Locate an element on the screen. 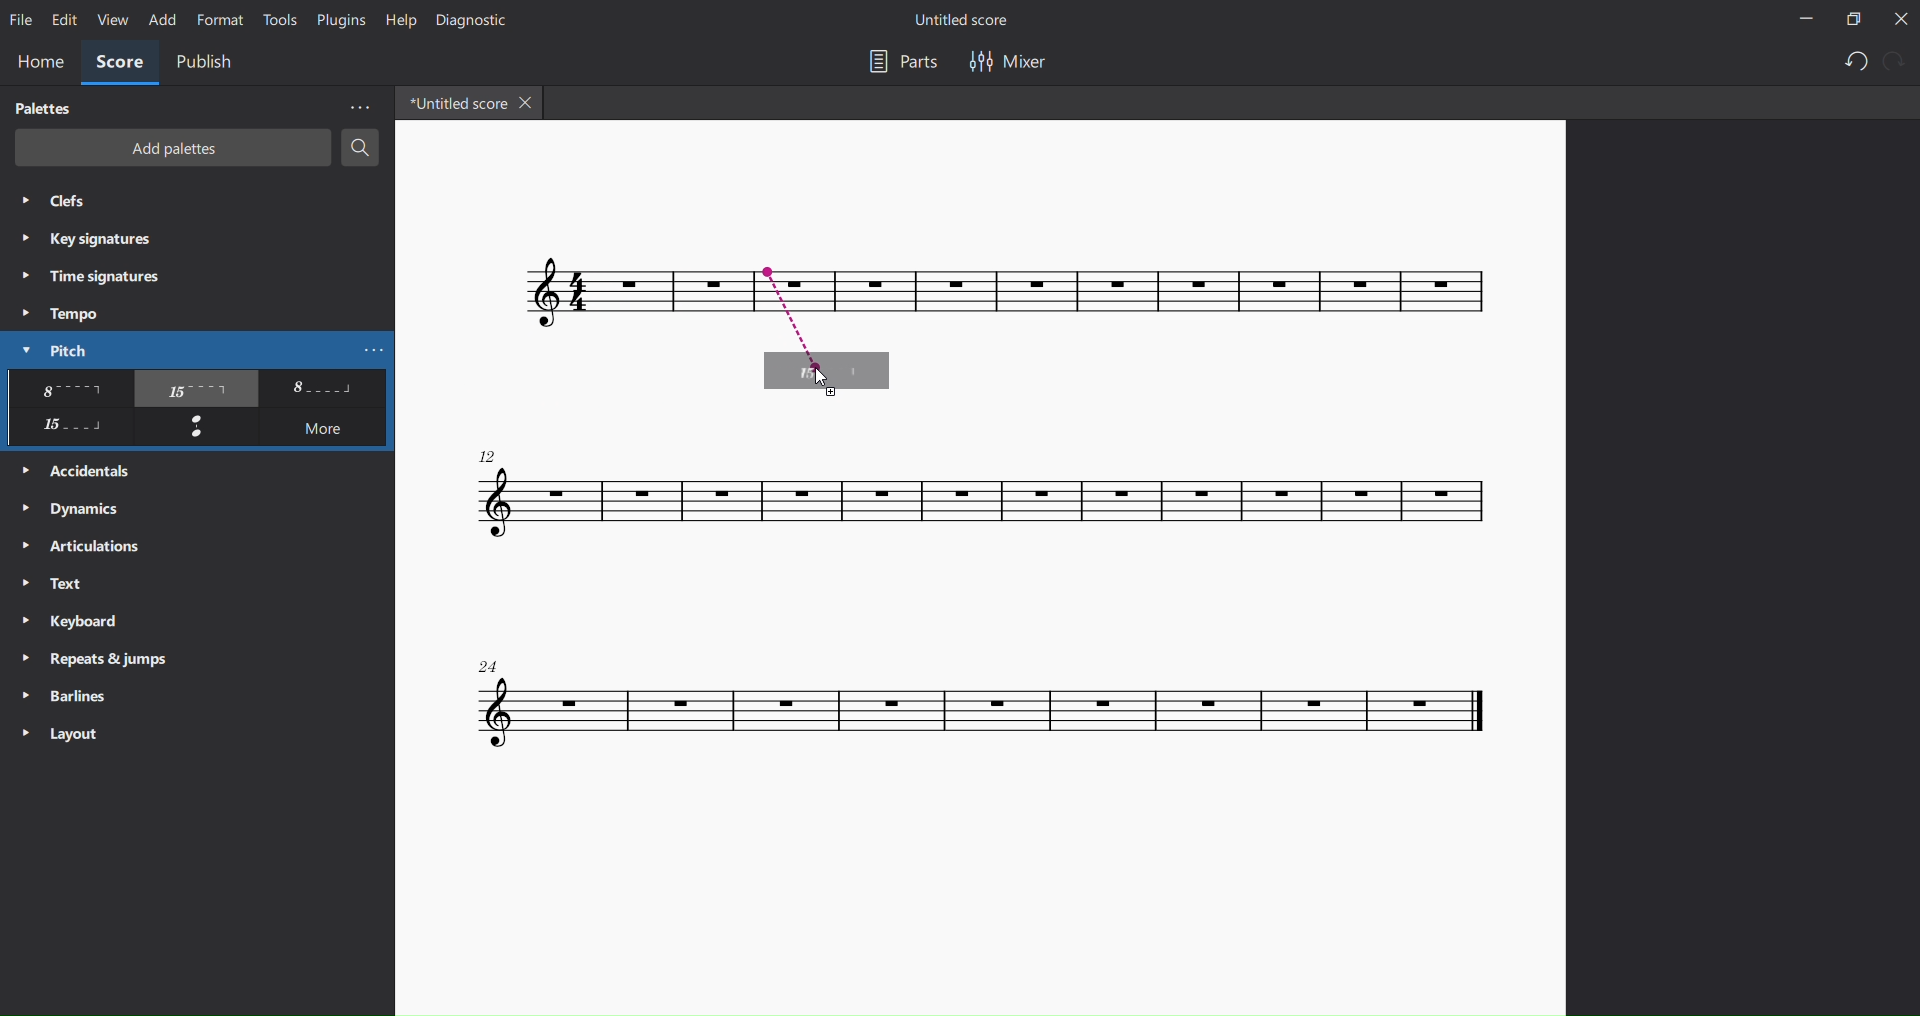 Image resolution: width=1920 pixels, height=1016 pixels. help is located at coordinates (400, 21).